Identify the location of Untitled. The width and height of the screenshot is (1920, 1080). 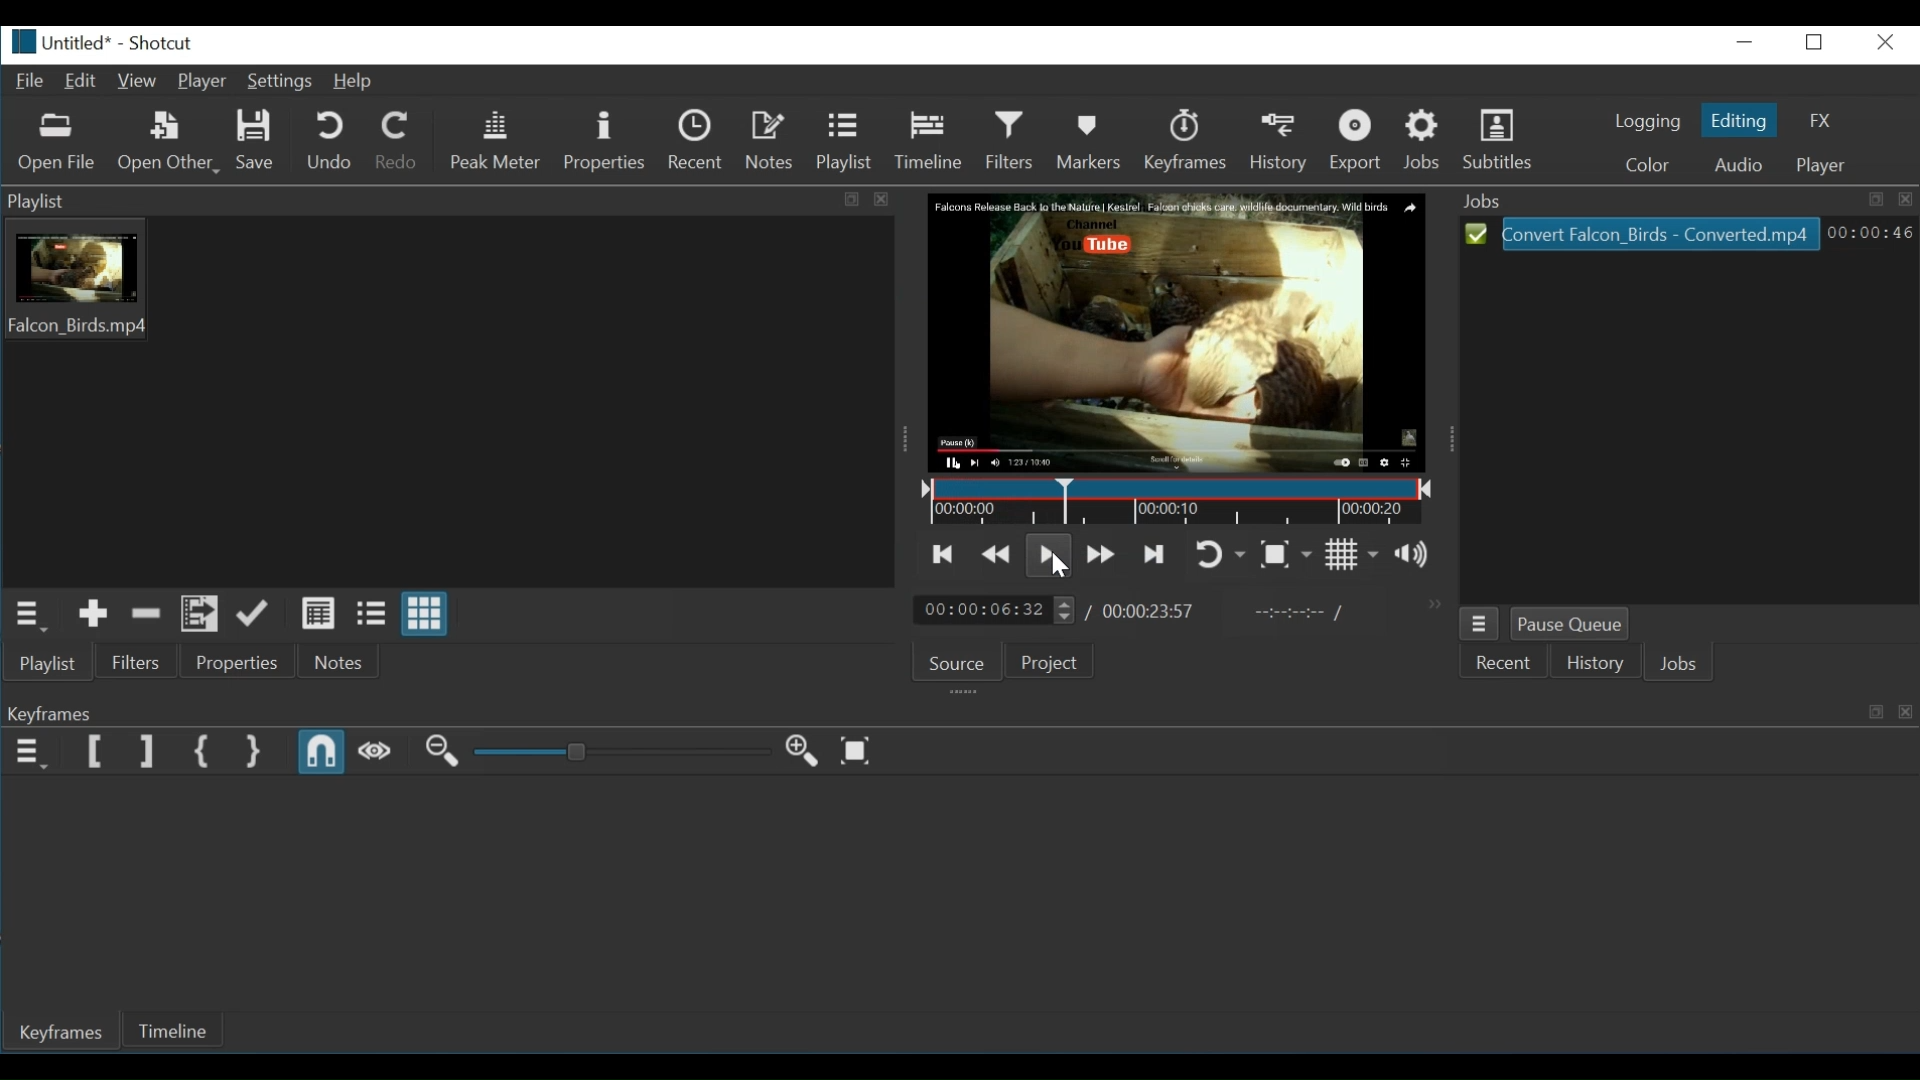
(56, 42).